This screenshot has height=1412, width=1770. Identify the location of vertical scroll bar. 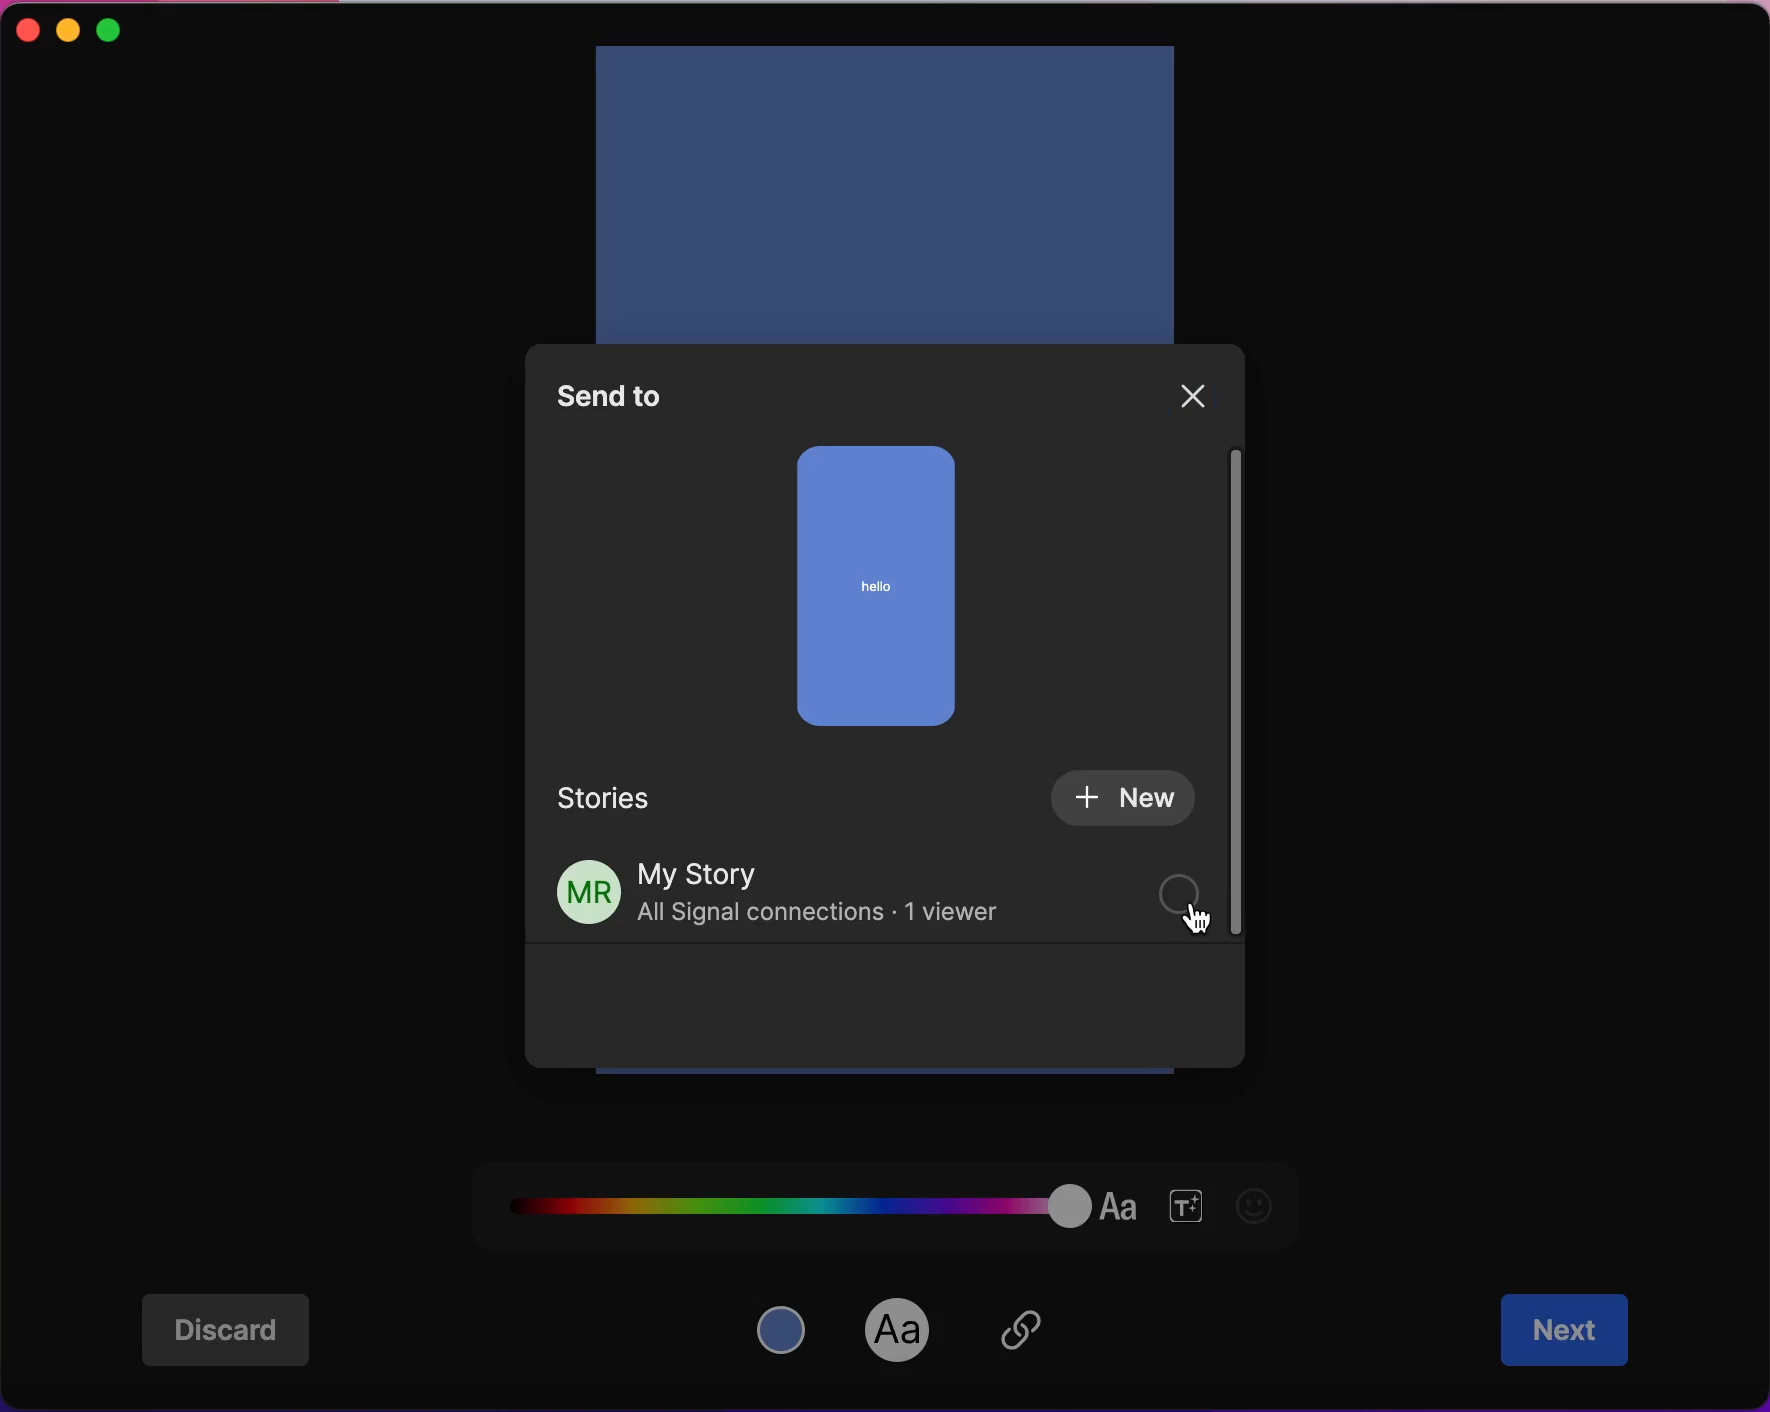
(1237, 690).